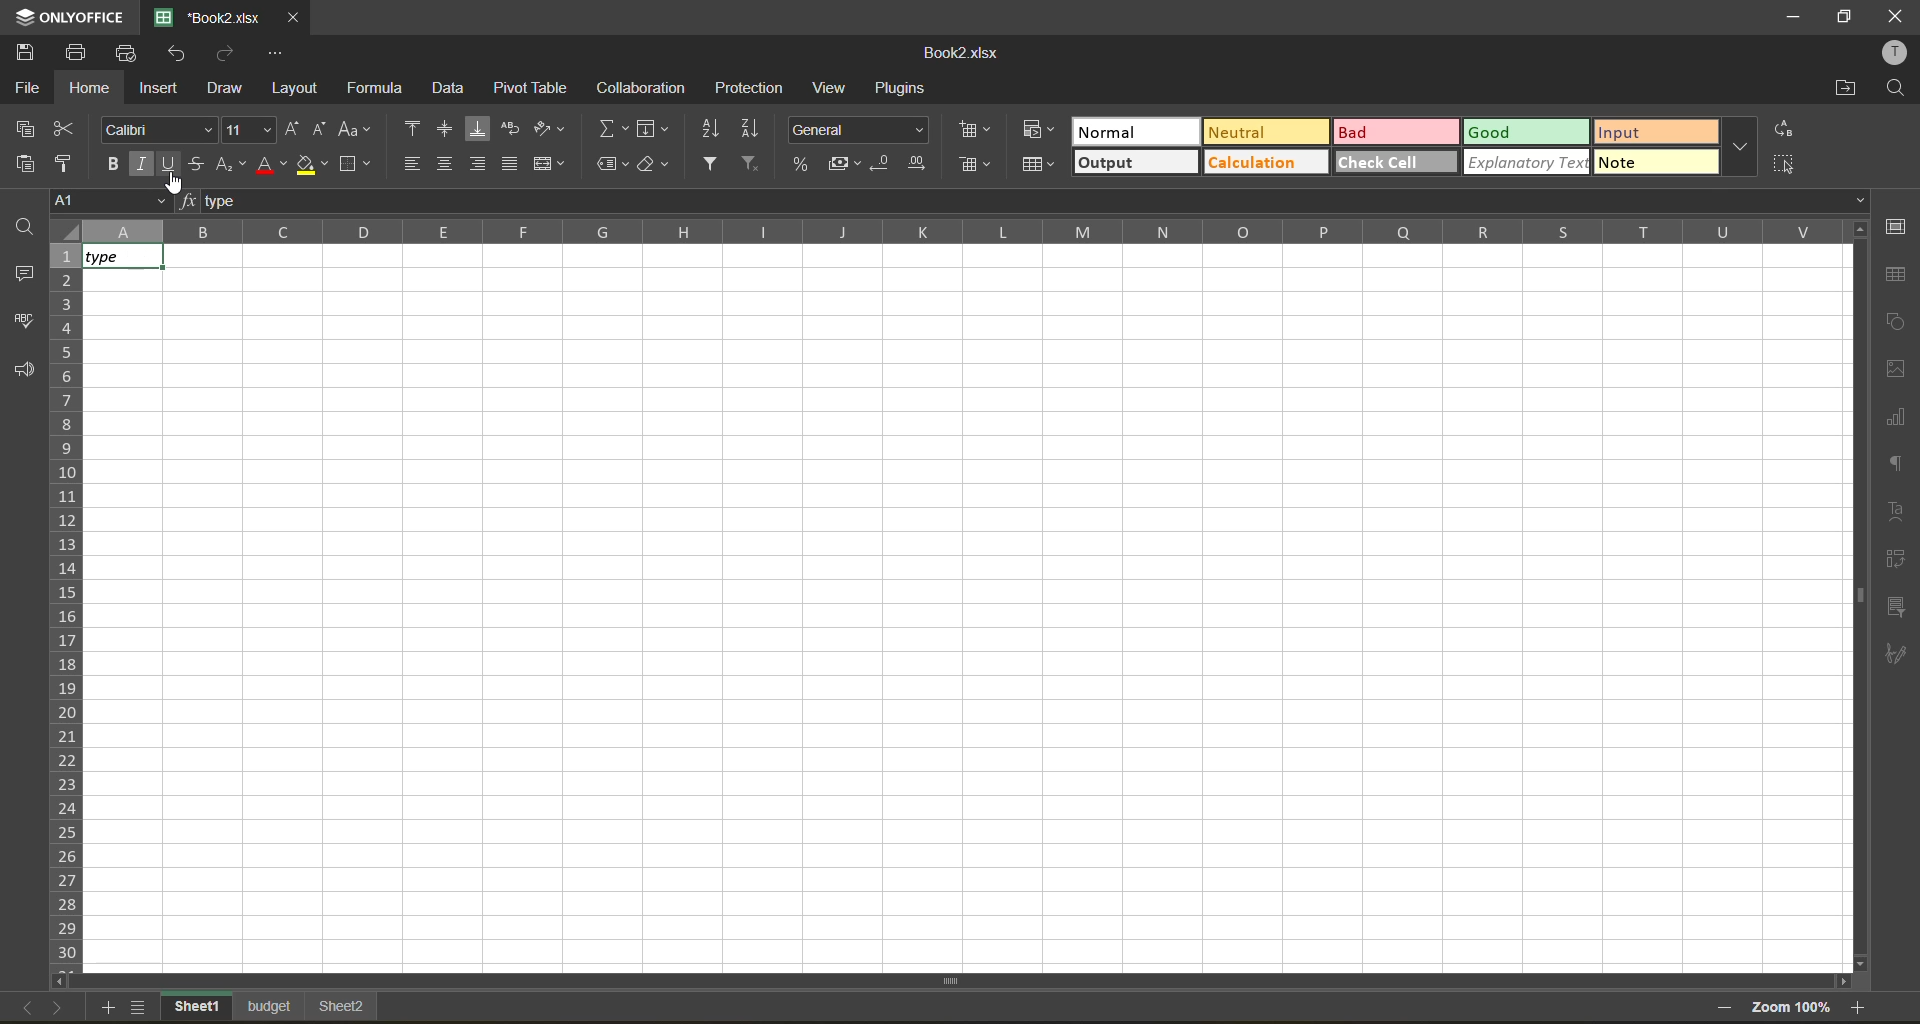  I want to click on open location, so click(1843, 88).